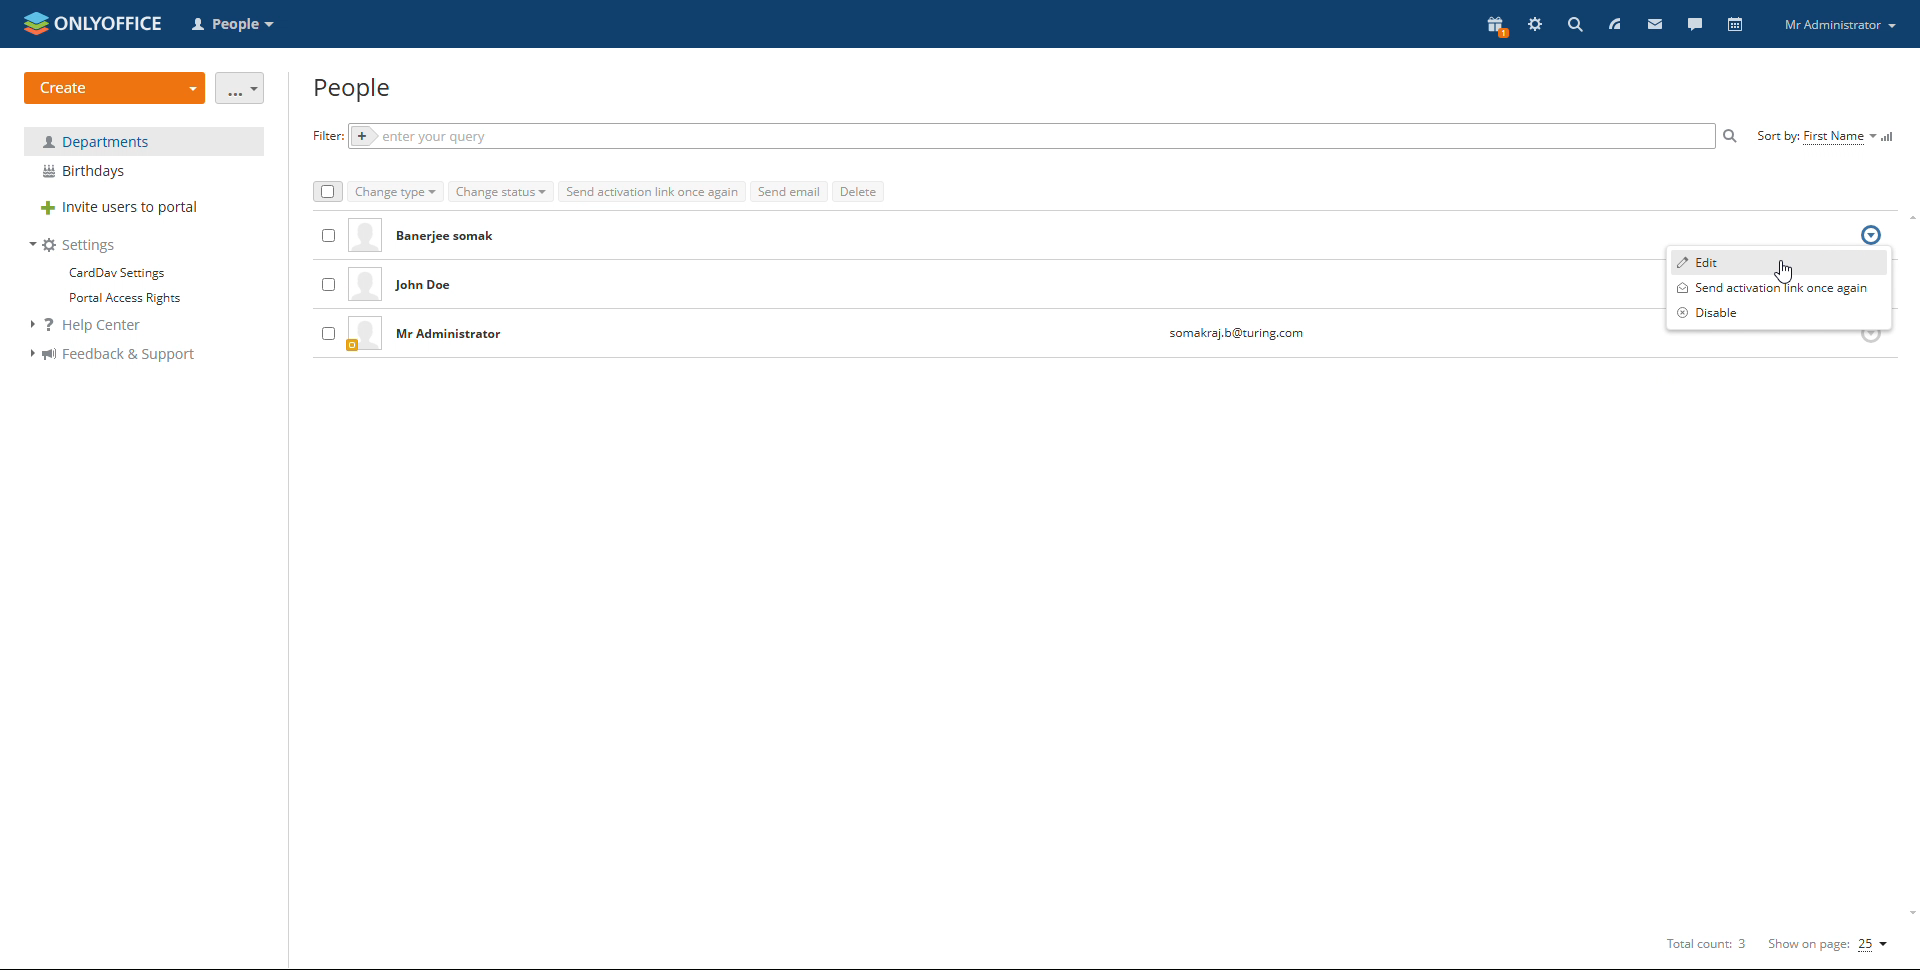  I want to click on profile, so click(1840, 26).